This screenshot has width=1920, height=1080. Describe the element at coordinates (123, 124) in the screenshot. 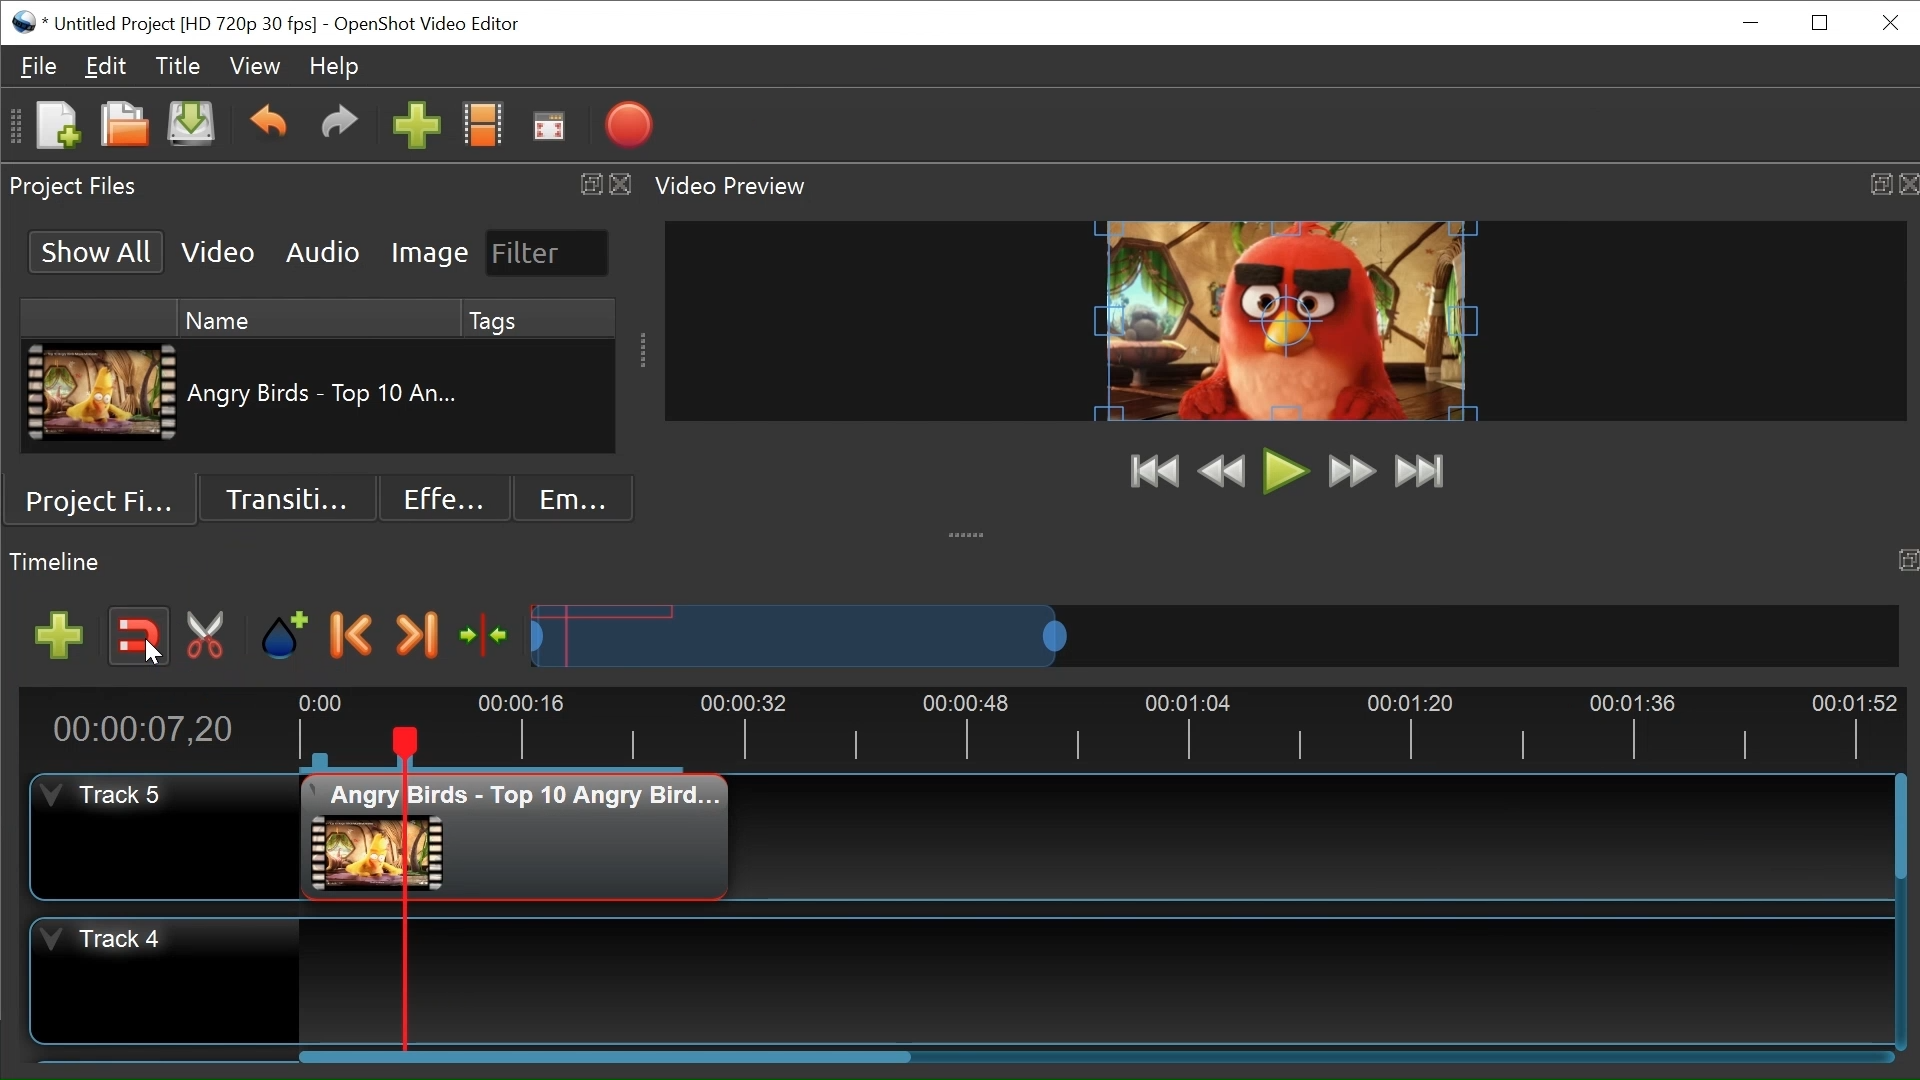

I see `Open Project` at that location.